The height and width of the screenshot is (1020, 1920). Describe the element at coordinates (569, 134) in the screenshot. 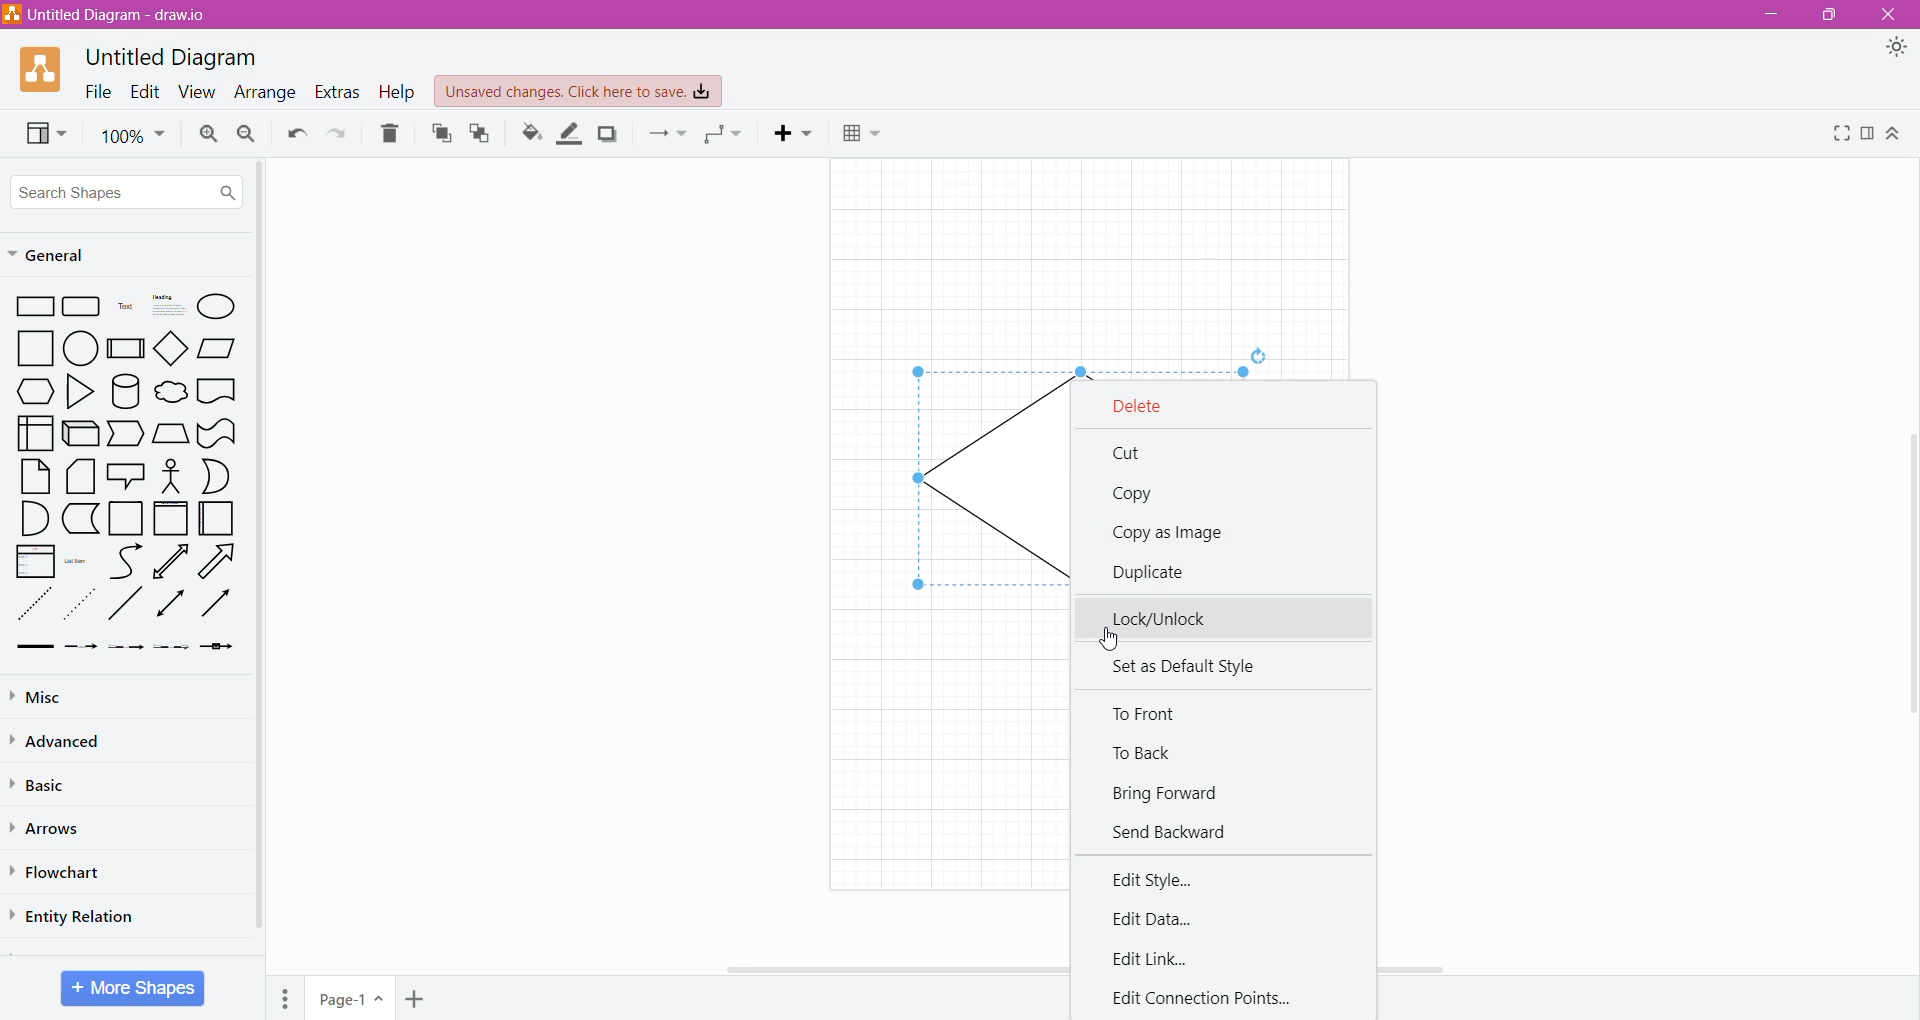

I see `Line Color` at that location.